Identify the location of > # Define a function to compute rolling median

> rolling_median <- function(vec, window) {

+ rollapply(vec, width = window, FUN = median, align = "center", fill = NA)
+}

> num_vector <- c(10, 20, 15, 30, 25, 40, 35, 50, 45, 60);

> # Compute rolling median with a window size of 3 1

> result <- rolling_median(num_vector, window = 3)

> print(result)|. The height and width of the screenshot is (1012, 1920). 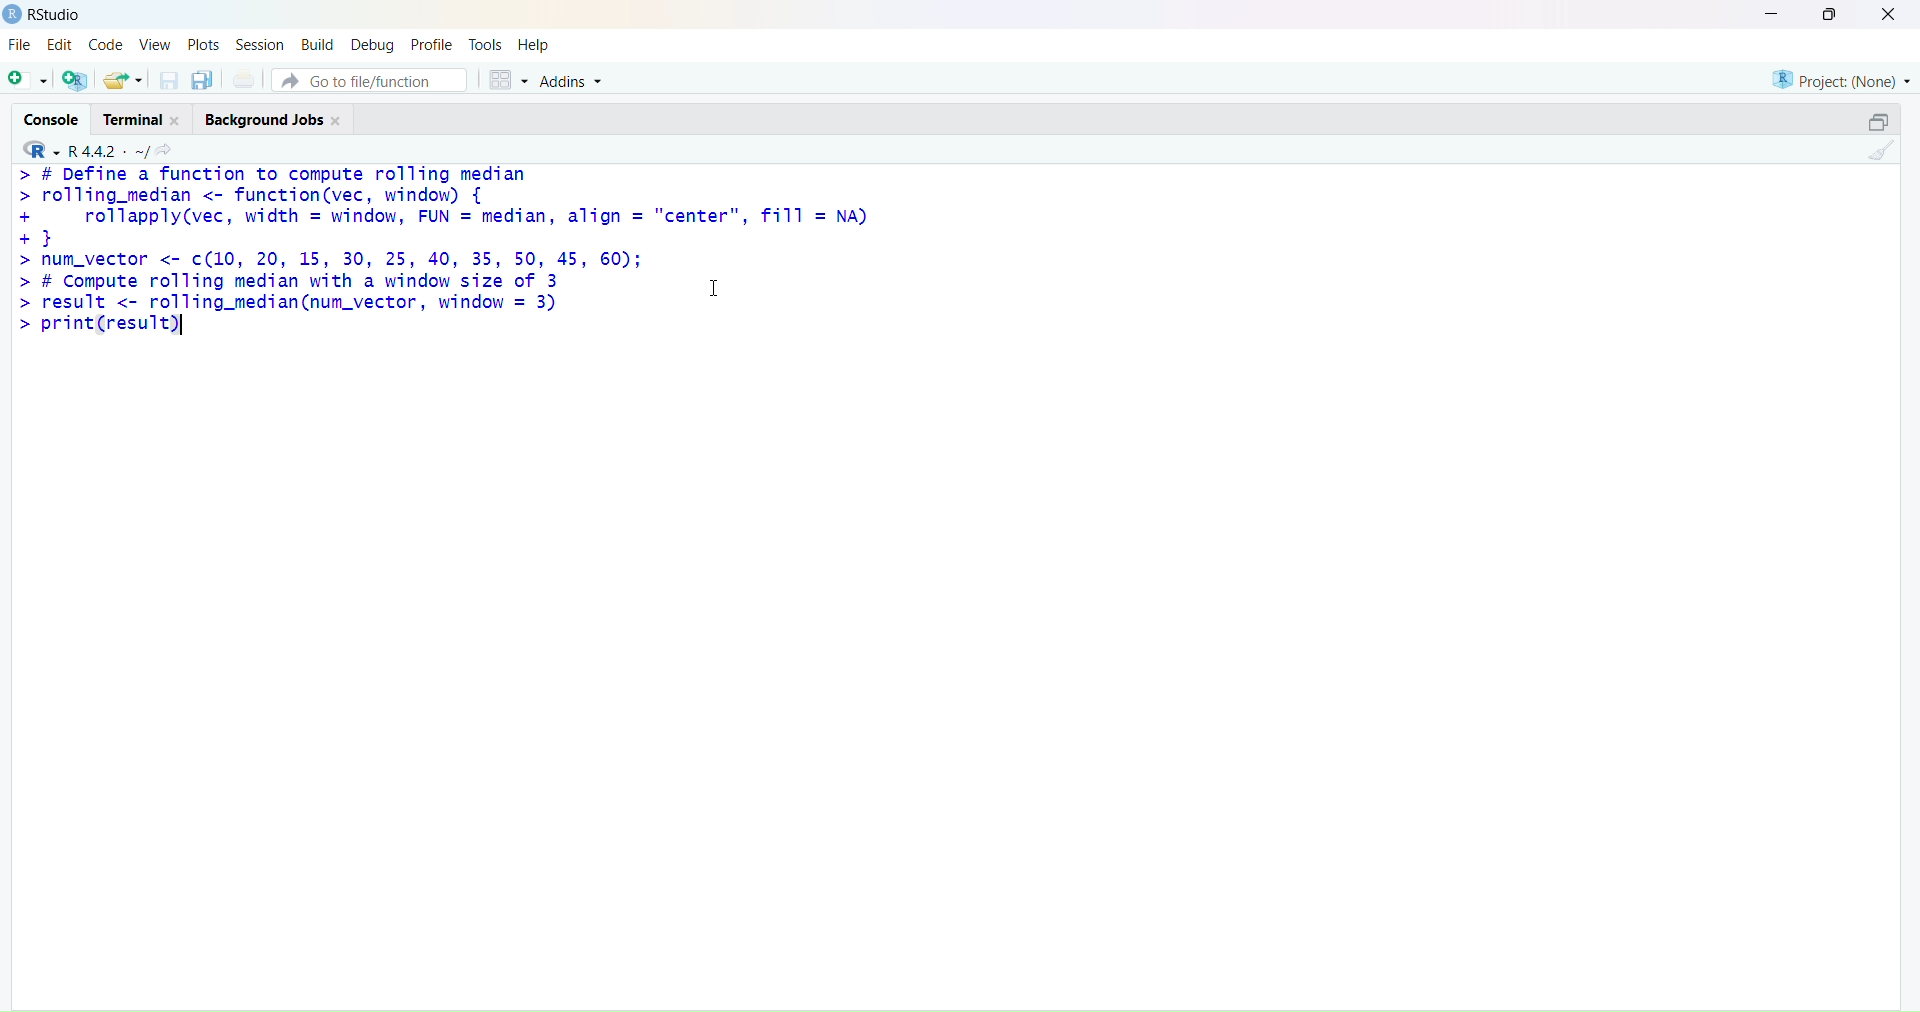
(442, 252).